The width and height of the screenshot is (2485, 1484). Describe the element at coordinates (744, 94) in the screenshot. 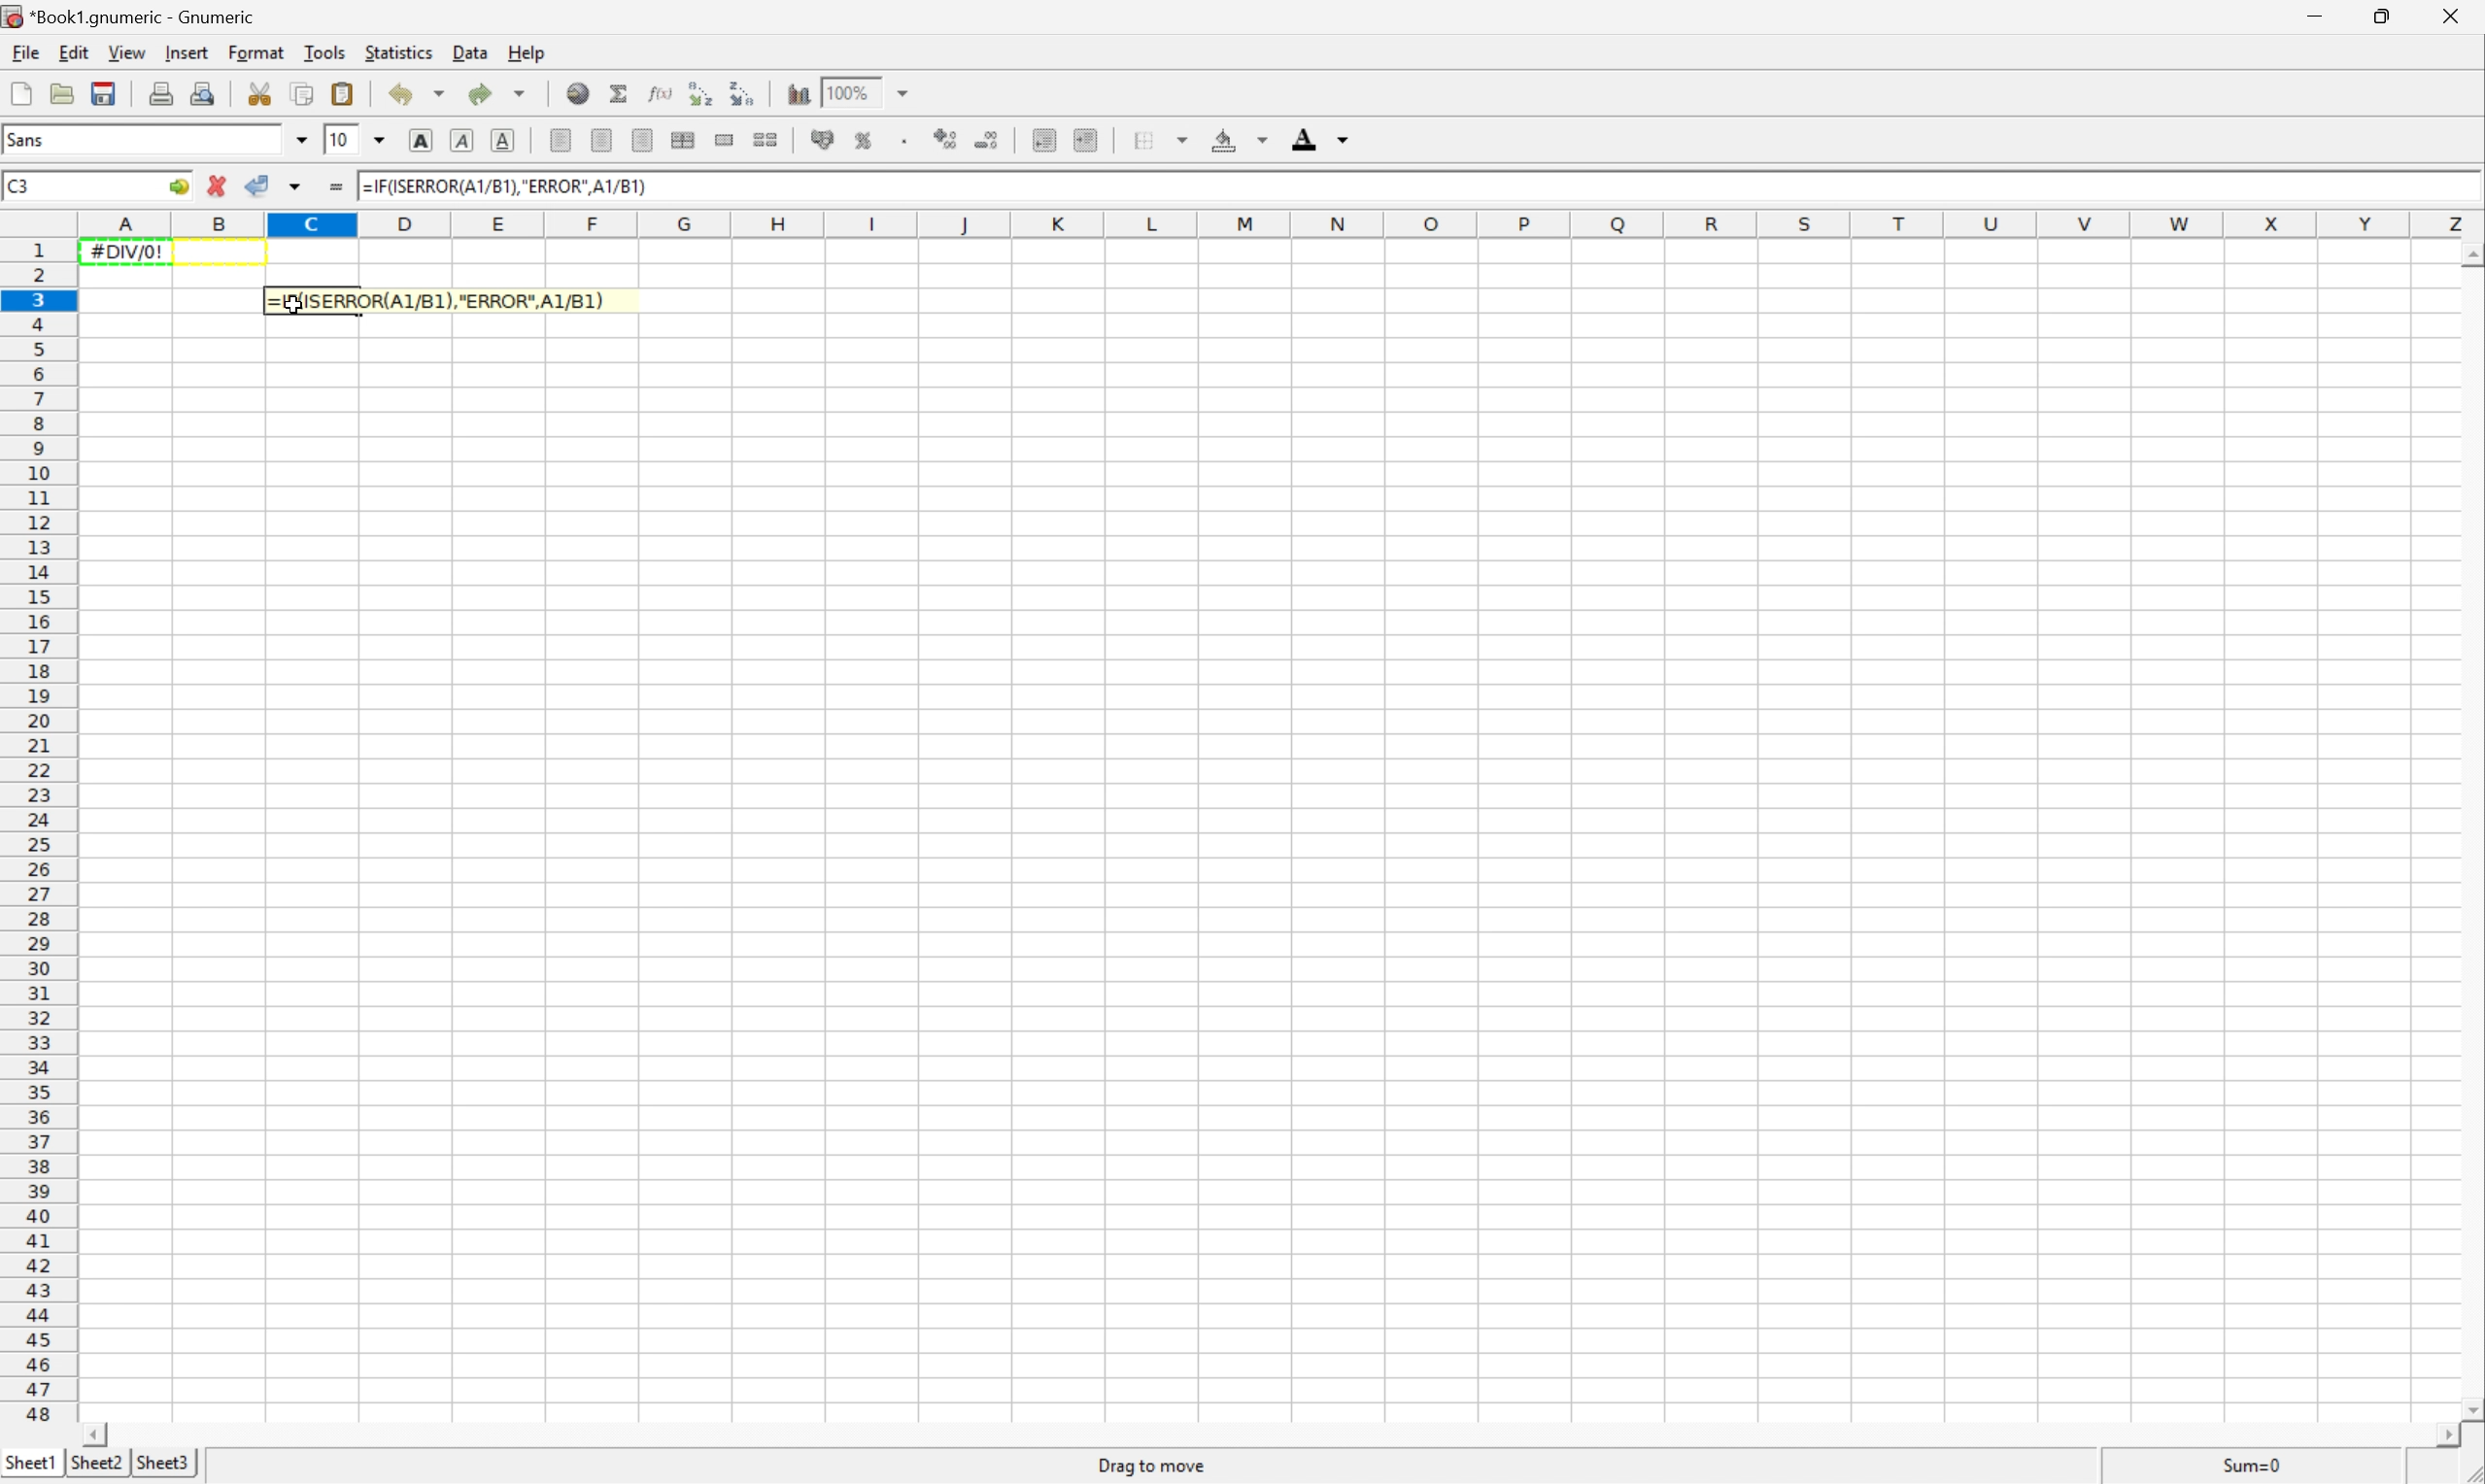

I see `Sort the selected region in descending order based on the first column selected` at that location.